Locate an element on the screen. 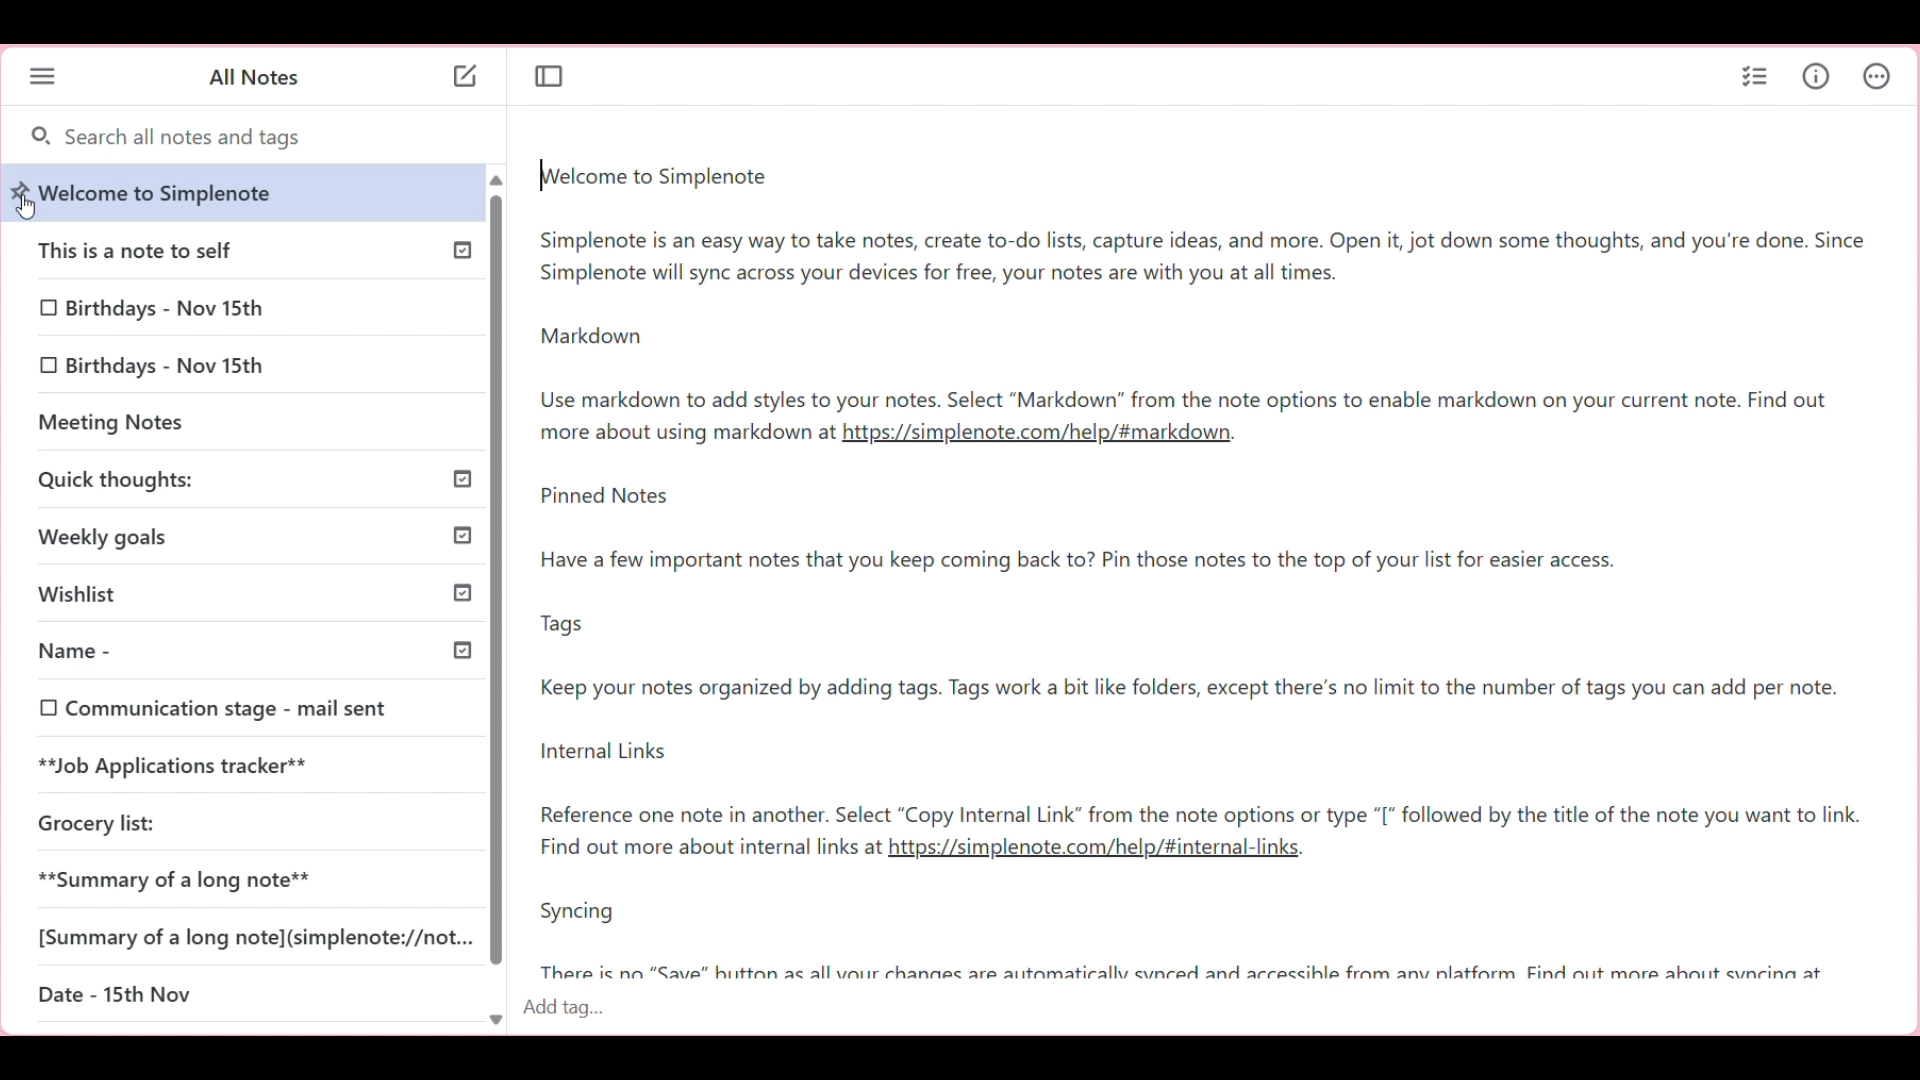 Image resolution: width=1920 pixels, height=1080 pixels. link1 is located at coordinates (1039, 433).